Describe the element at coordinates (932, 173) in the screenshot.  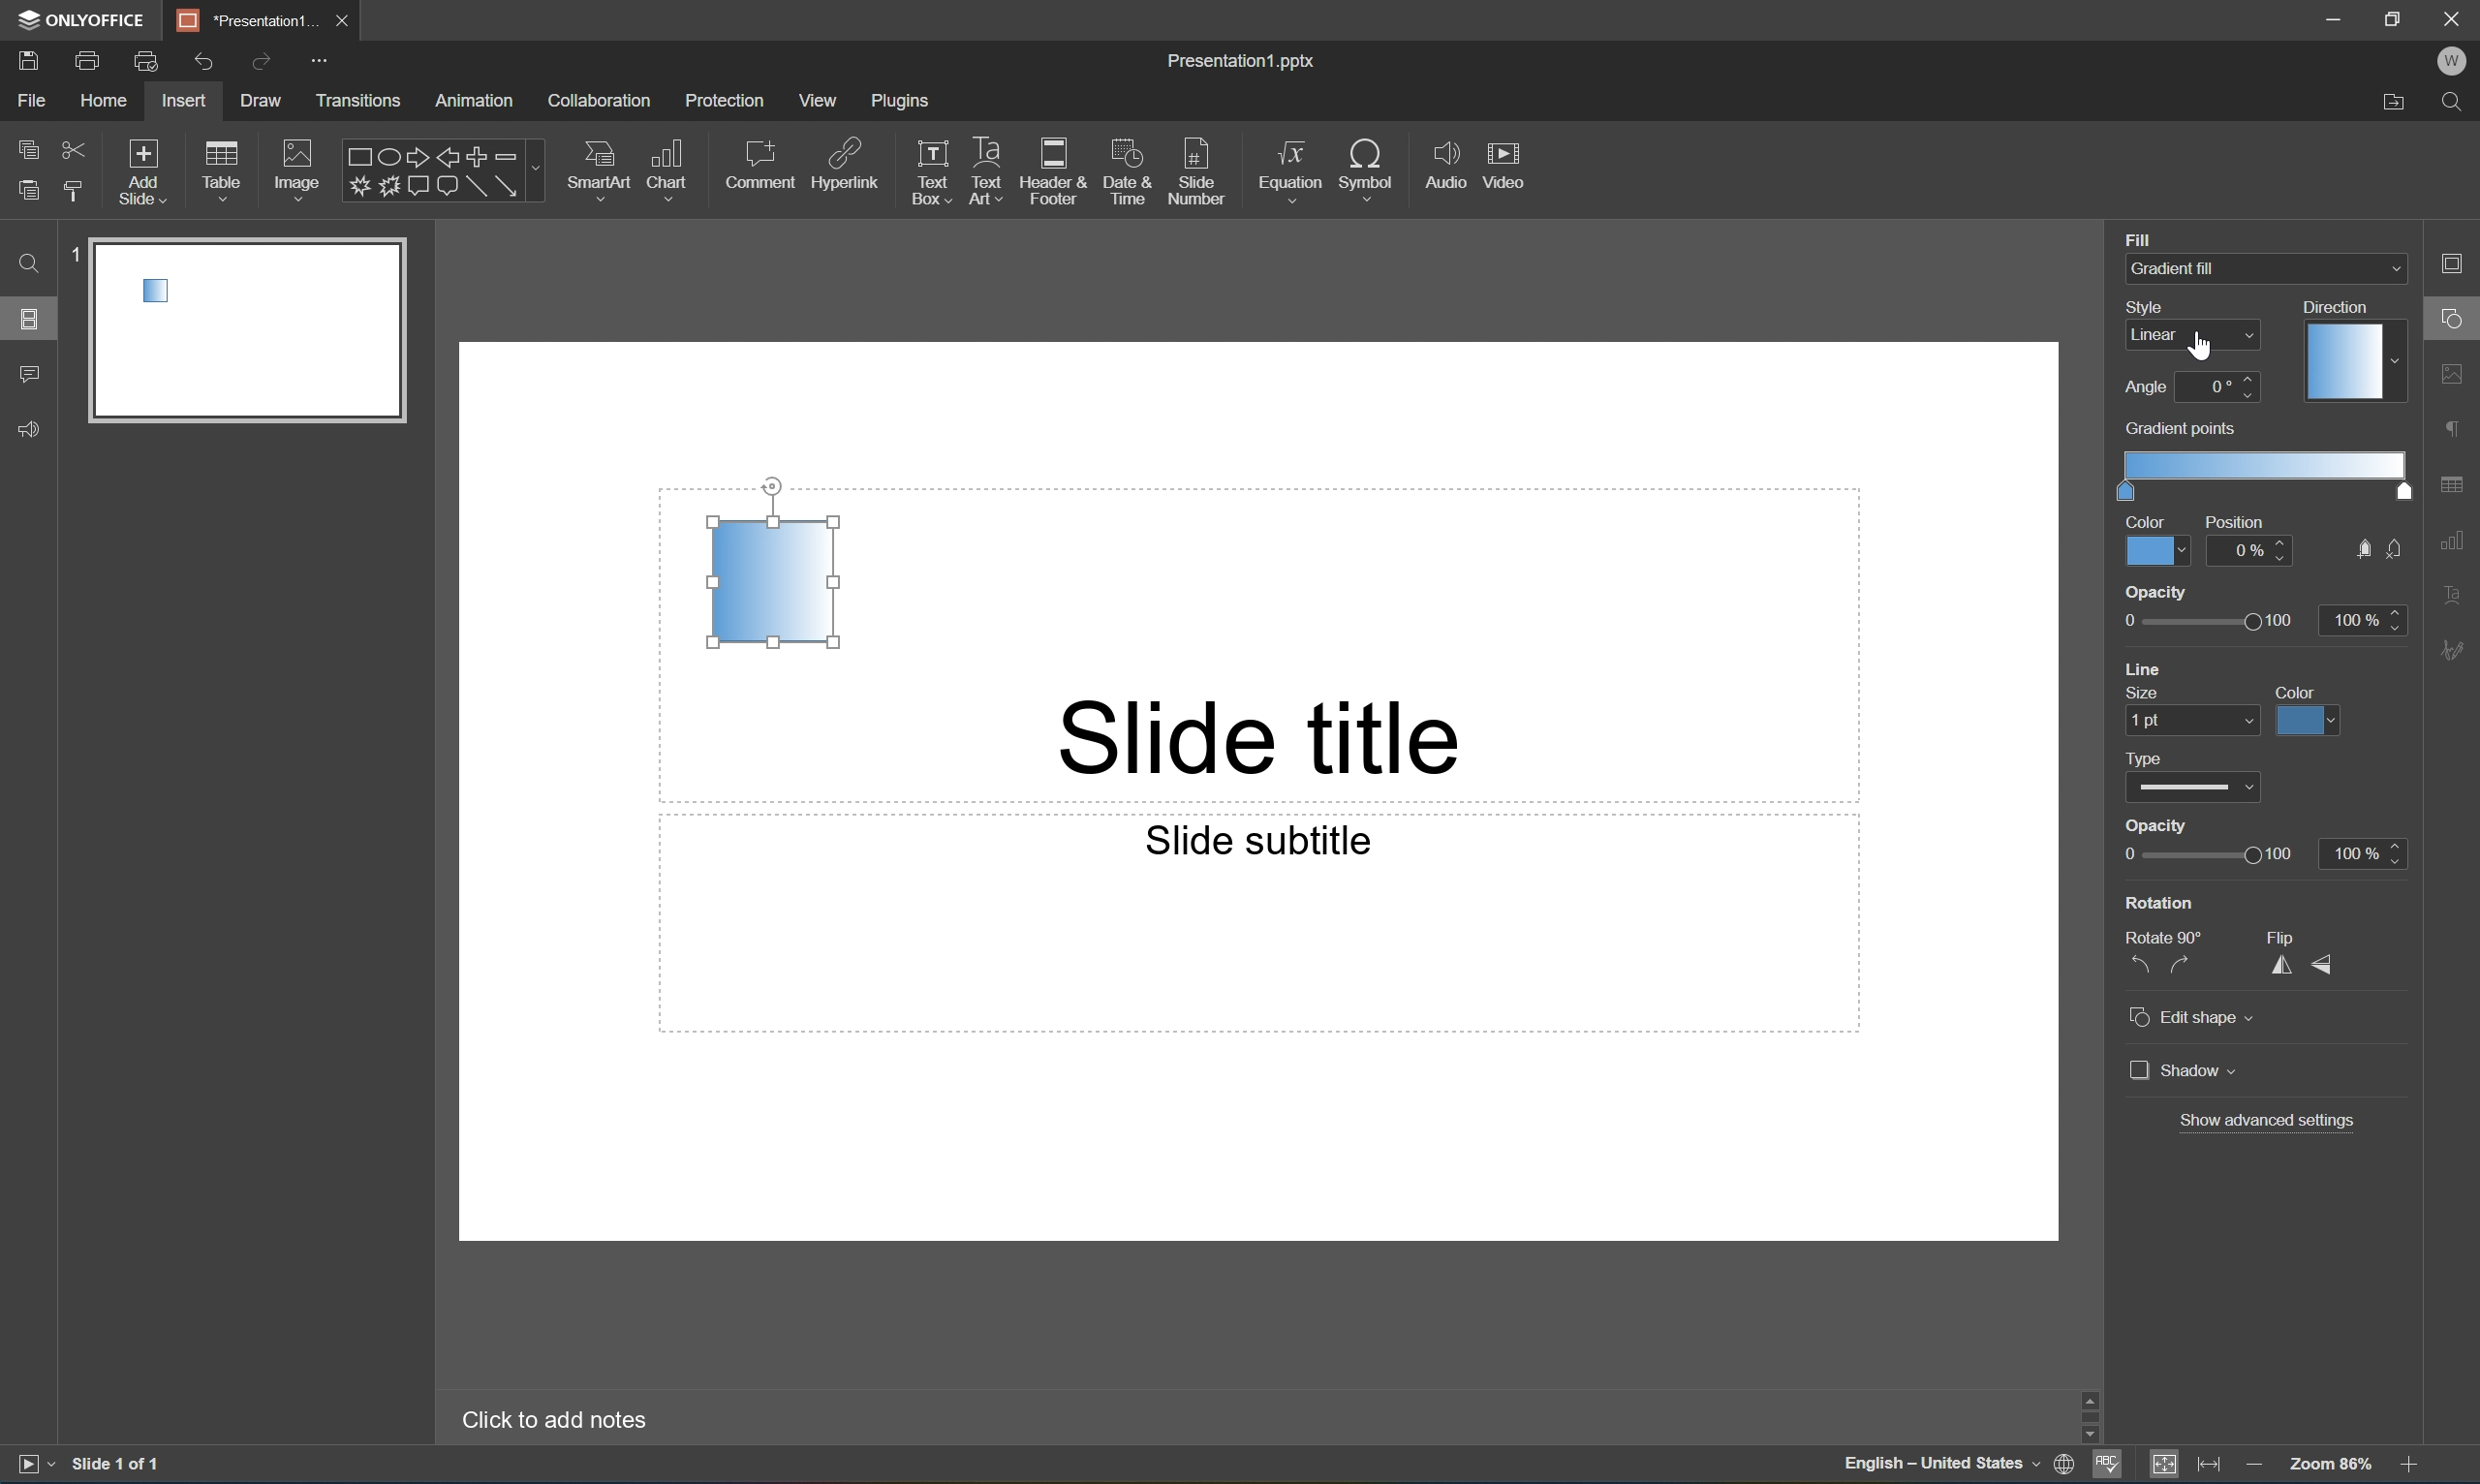
I see `Text Box` at that location.